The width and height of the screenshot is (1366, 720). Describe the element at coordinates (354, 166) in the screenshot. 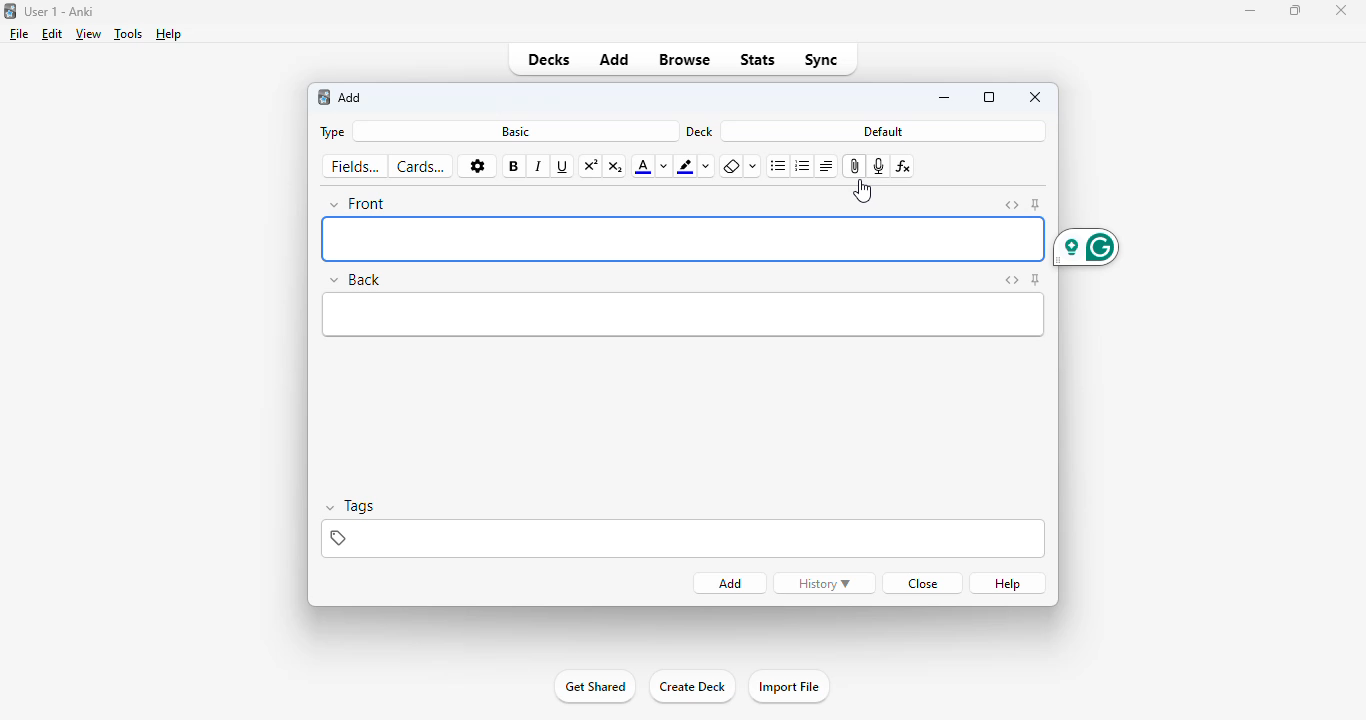

I see `fields` at that location.